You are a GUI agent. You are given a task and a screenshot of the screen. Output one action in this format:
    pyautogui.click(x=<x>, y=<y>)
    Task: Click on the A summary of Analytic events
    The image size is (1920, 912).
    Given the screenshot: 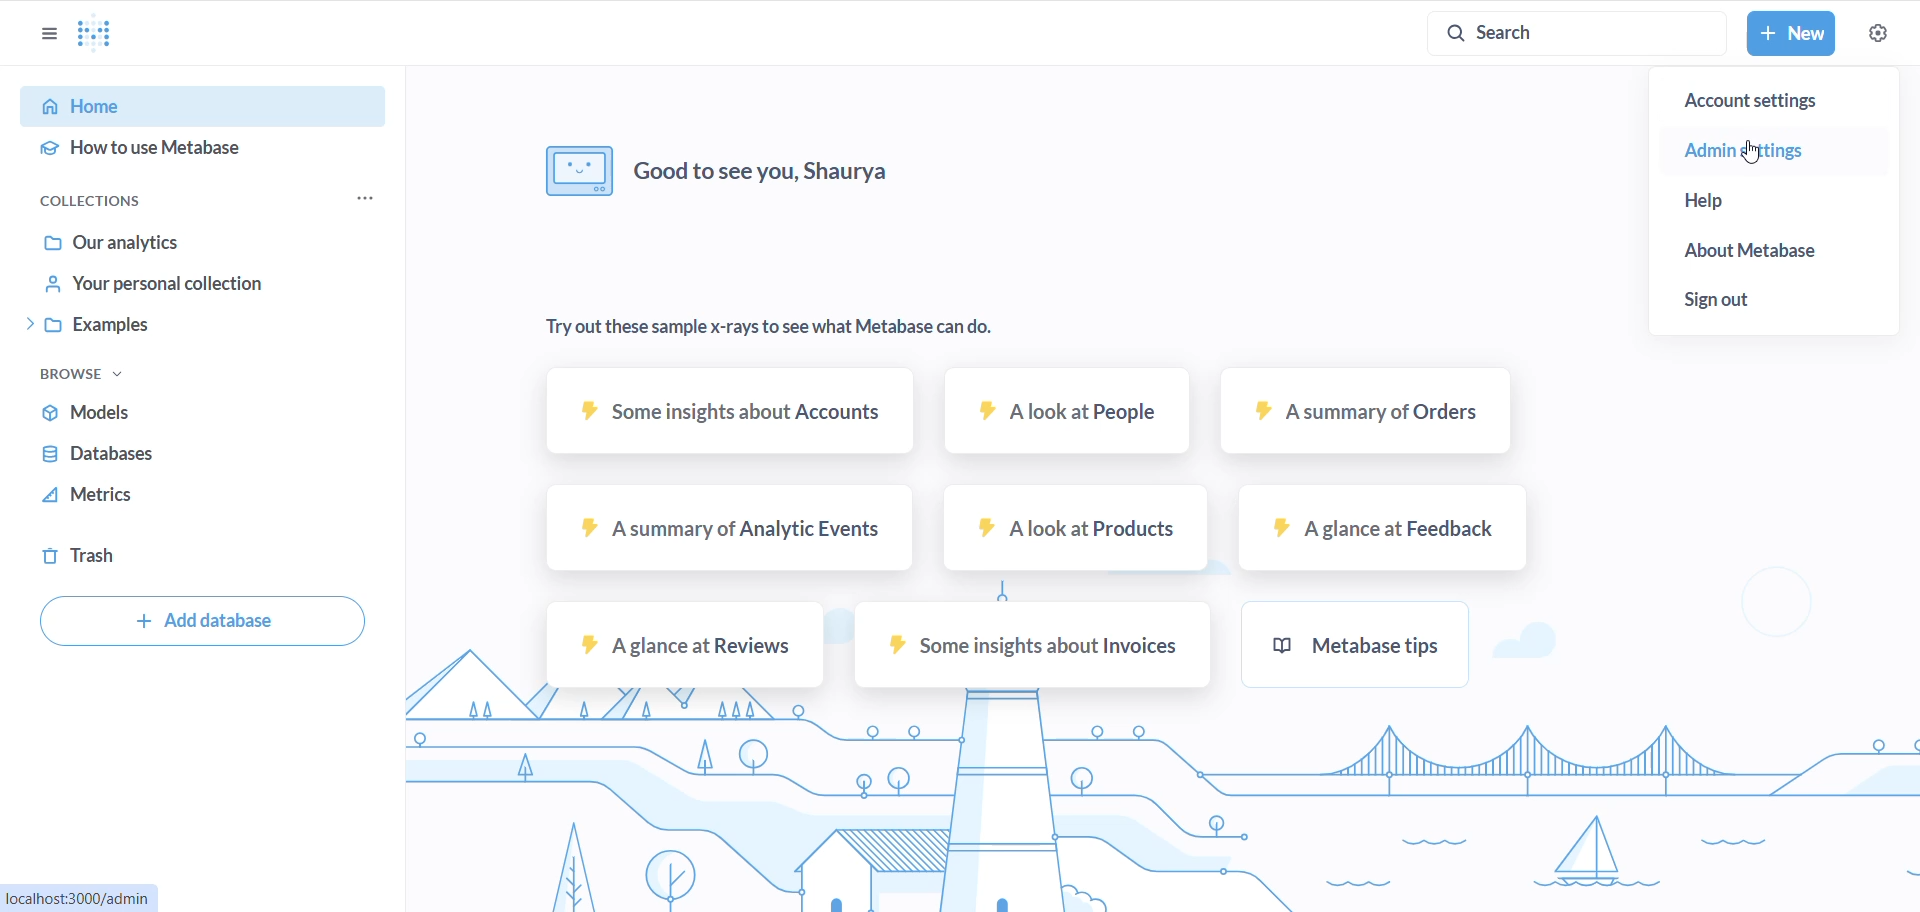 What is the action you would take?
    pyautogui.click(x=727, y=533)
    